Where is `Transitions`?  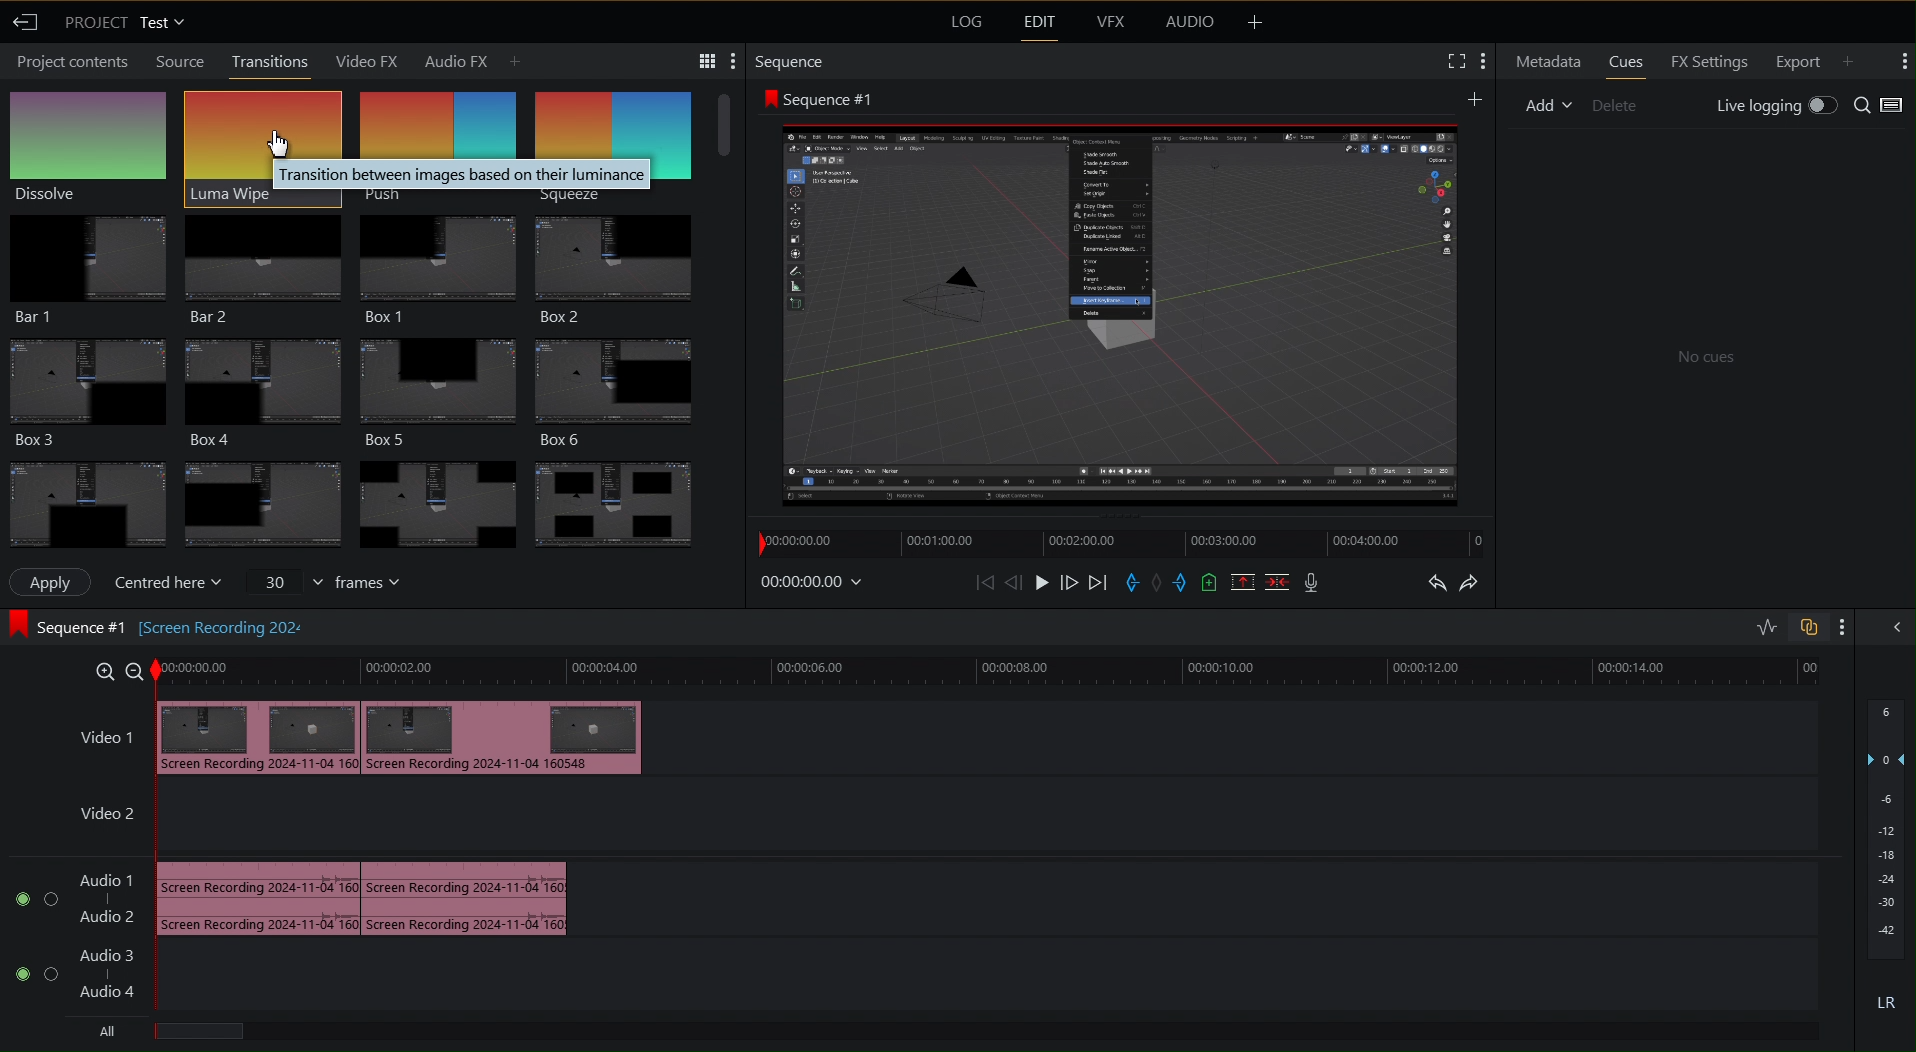
Transitions is located at coordinates (357, 497).